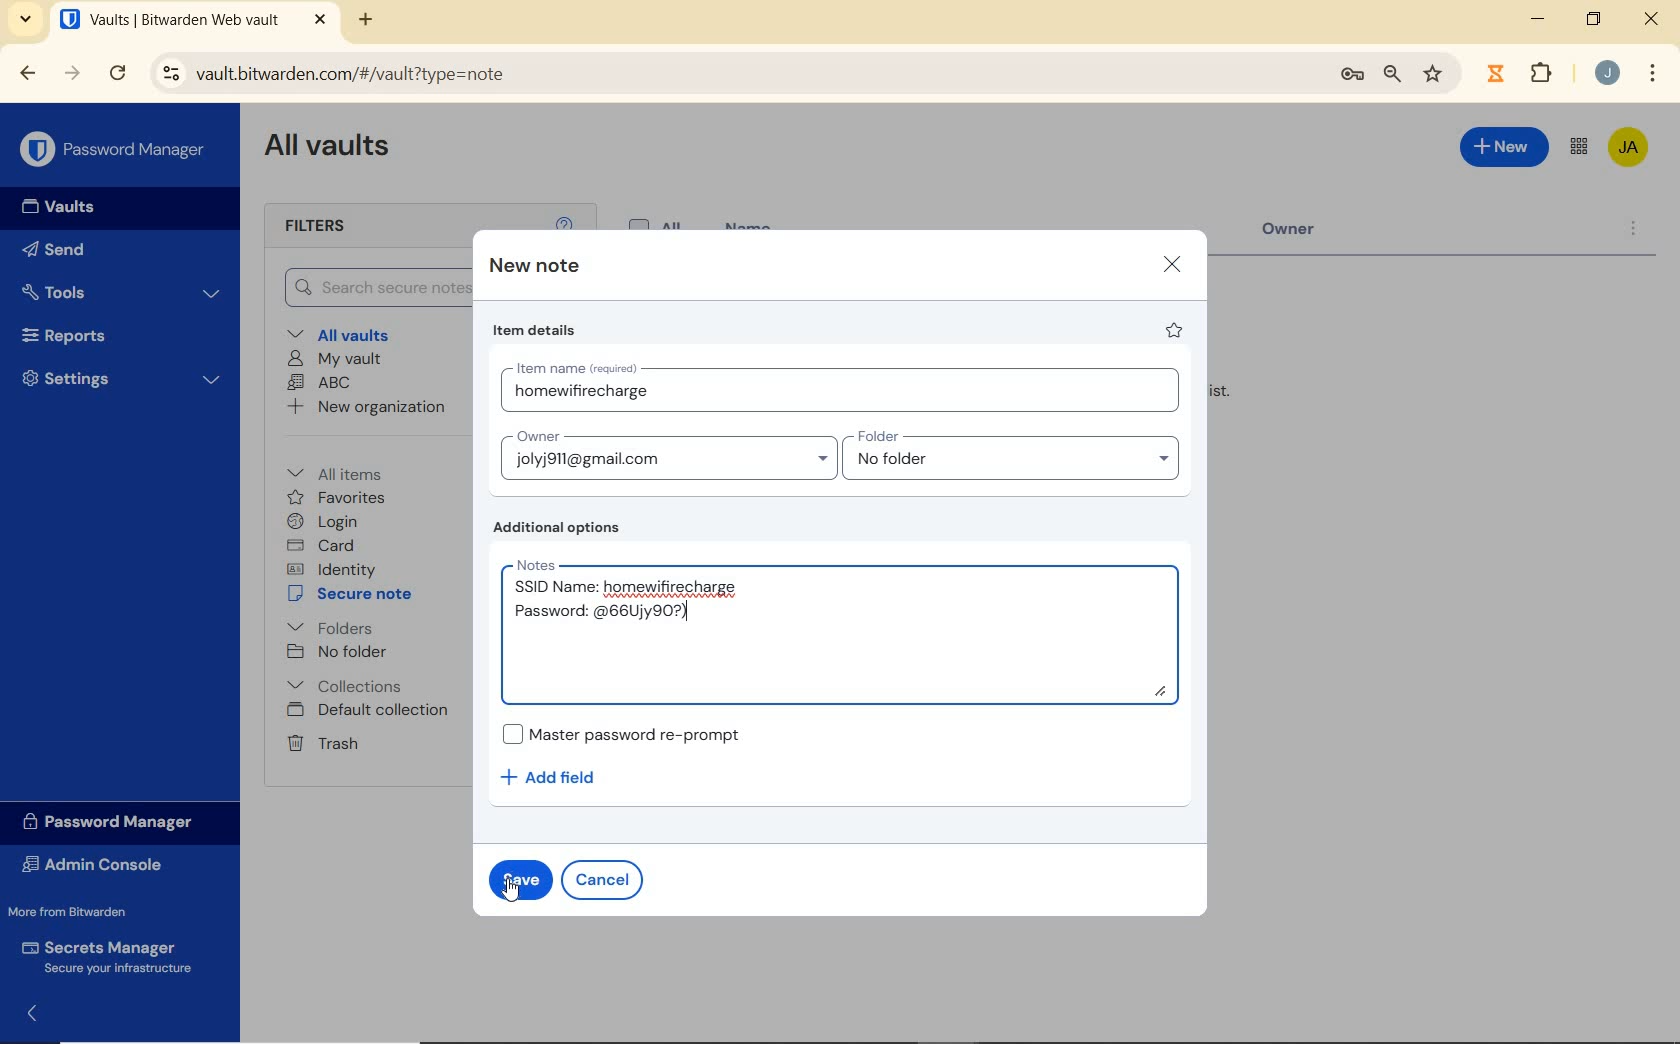 This screenshot has height=1044, width=1680. Describe the element at coordinates (337, 652) in the screenshot. I see `No folder` at that location.